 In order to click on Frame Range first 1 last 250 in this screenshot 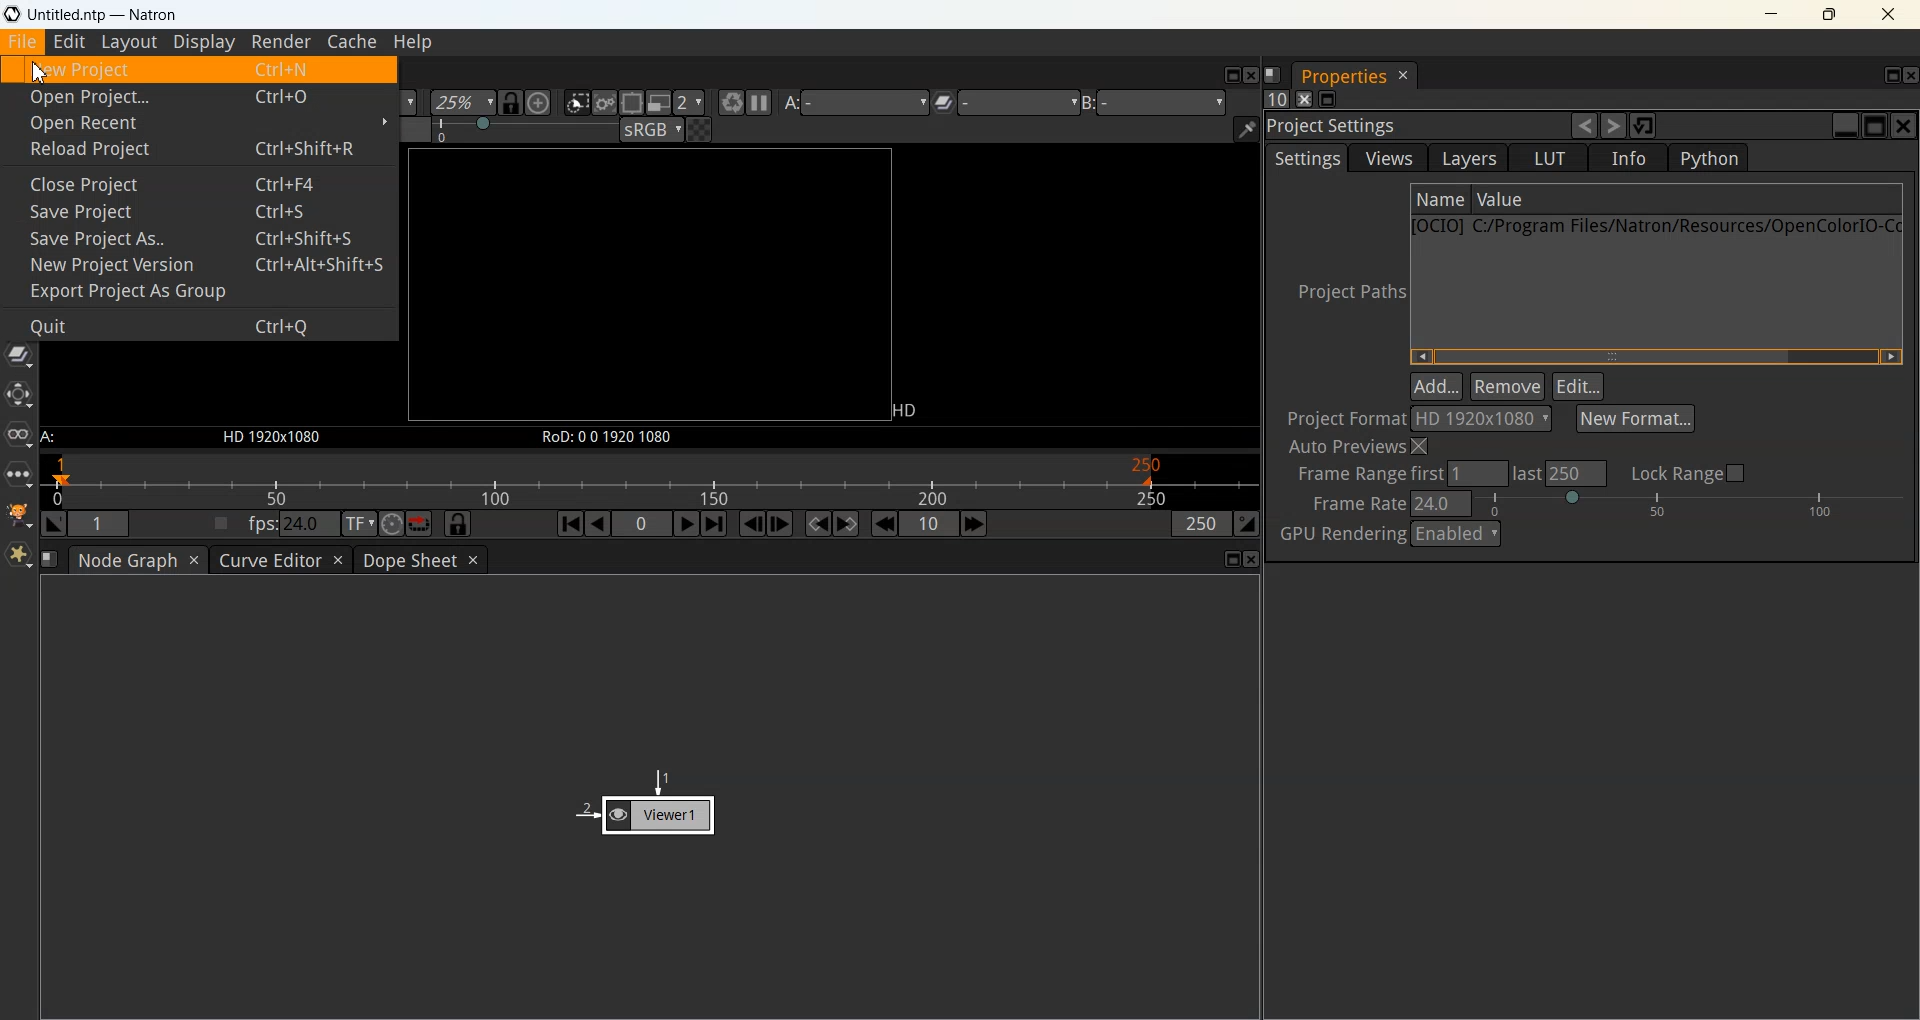, I will do `click(1441, 474)`.